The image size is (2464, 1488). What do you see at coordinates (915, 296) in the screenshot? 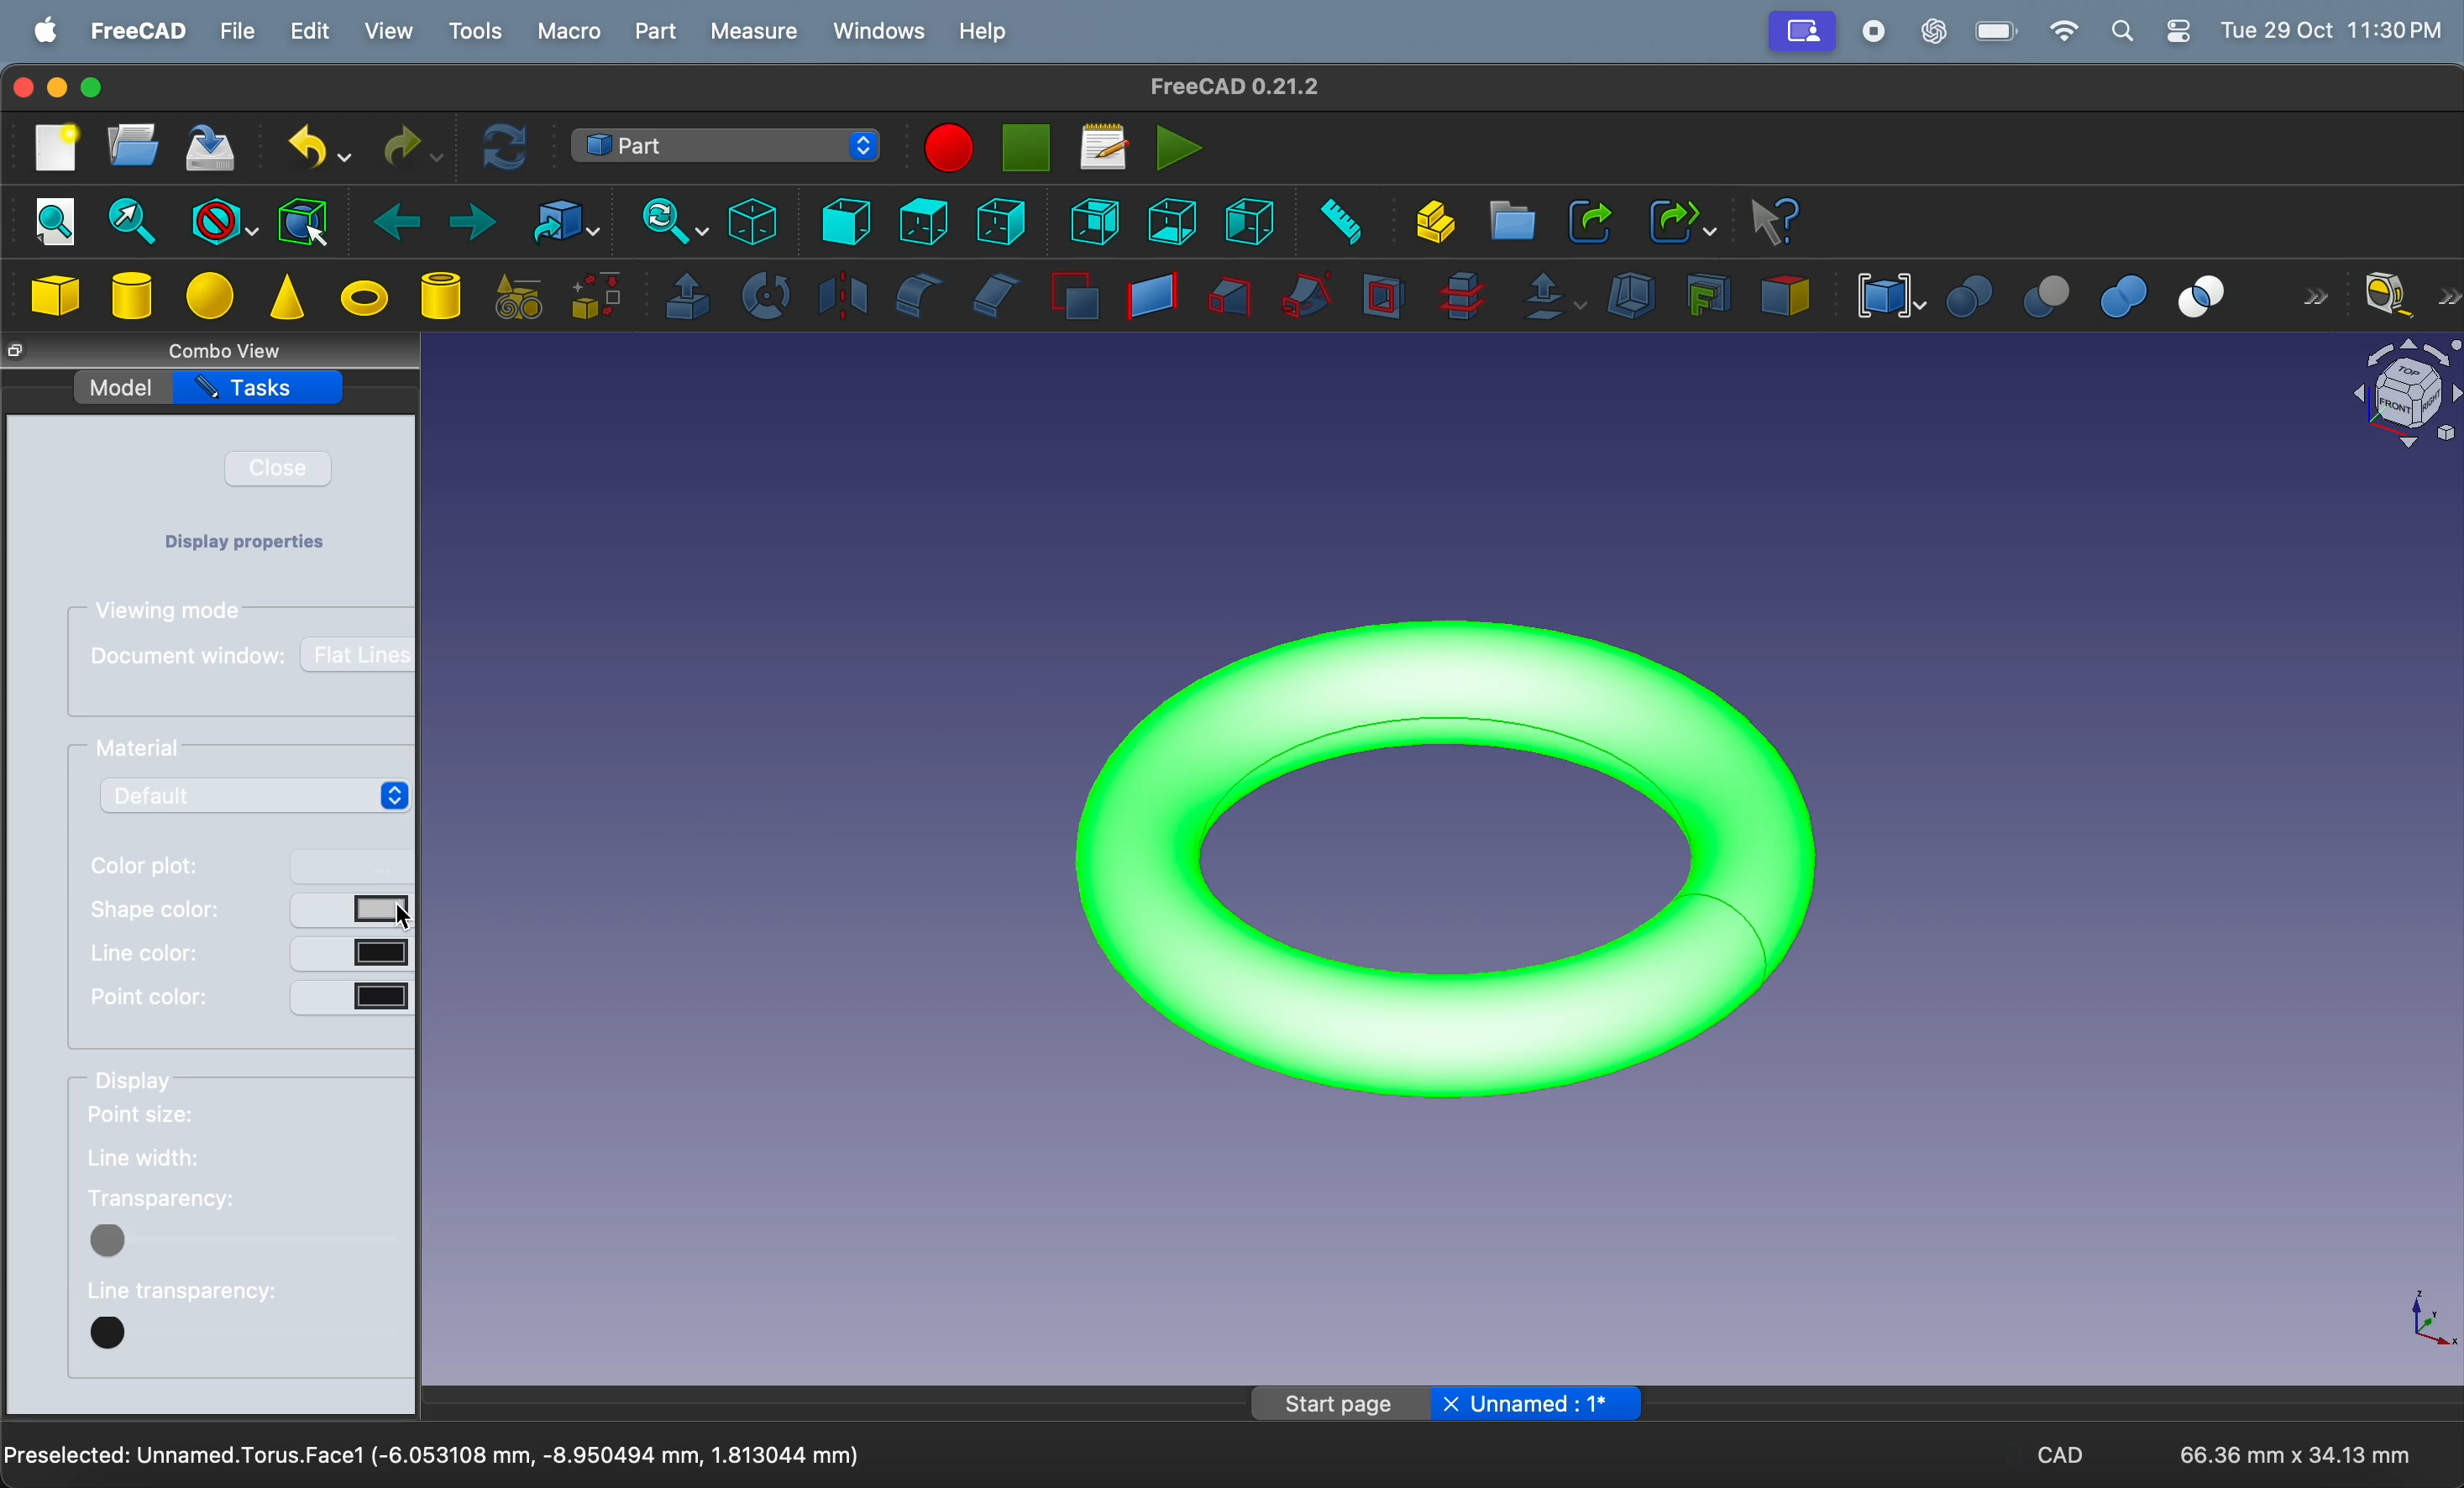
I see `fillet` at bounding box center [915, 296].